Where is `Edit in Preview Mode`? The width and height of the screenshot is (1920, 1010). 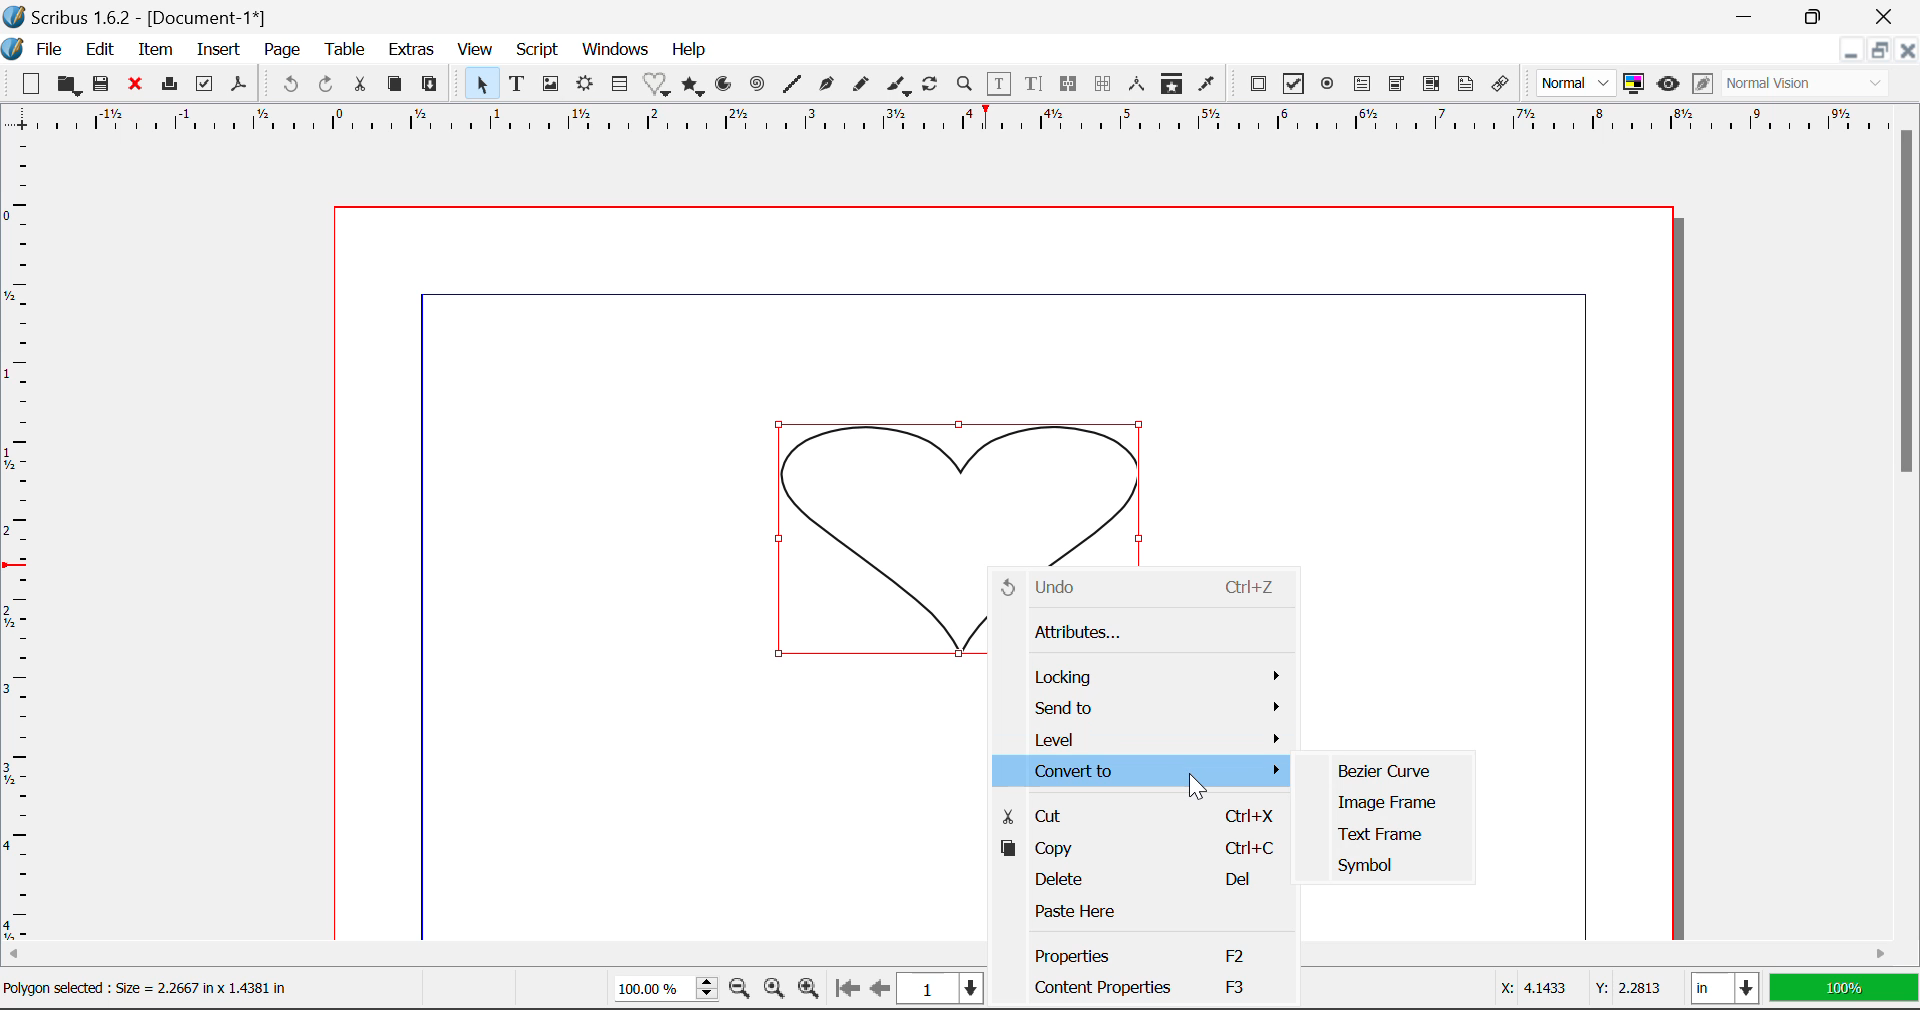
Edit in Preview Mode is located at coordinates (1702, 84).